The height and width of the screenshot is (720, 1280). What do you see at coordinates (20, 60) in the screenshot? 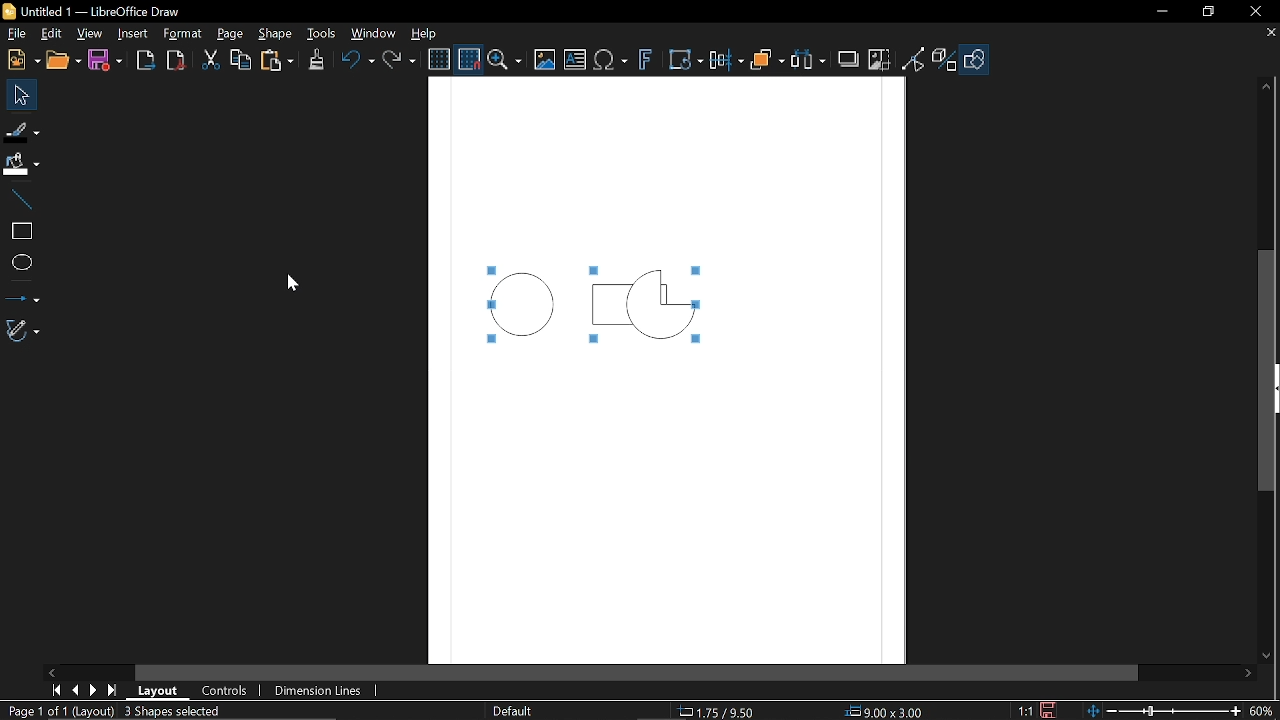
I see `New` at bounding box center [20, 60].